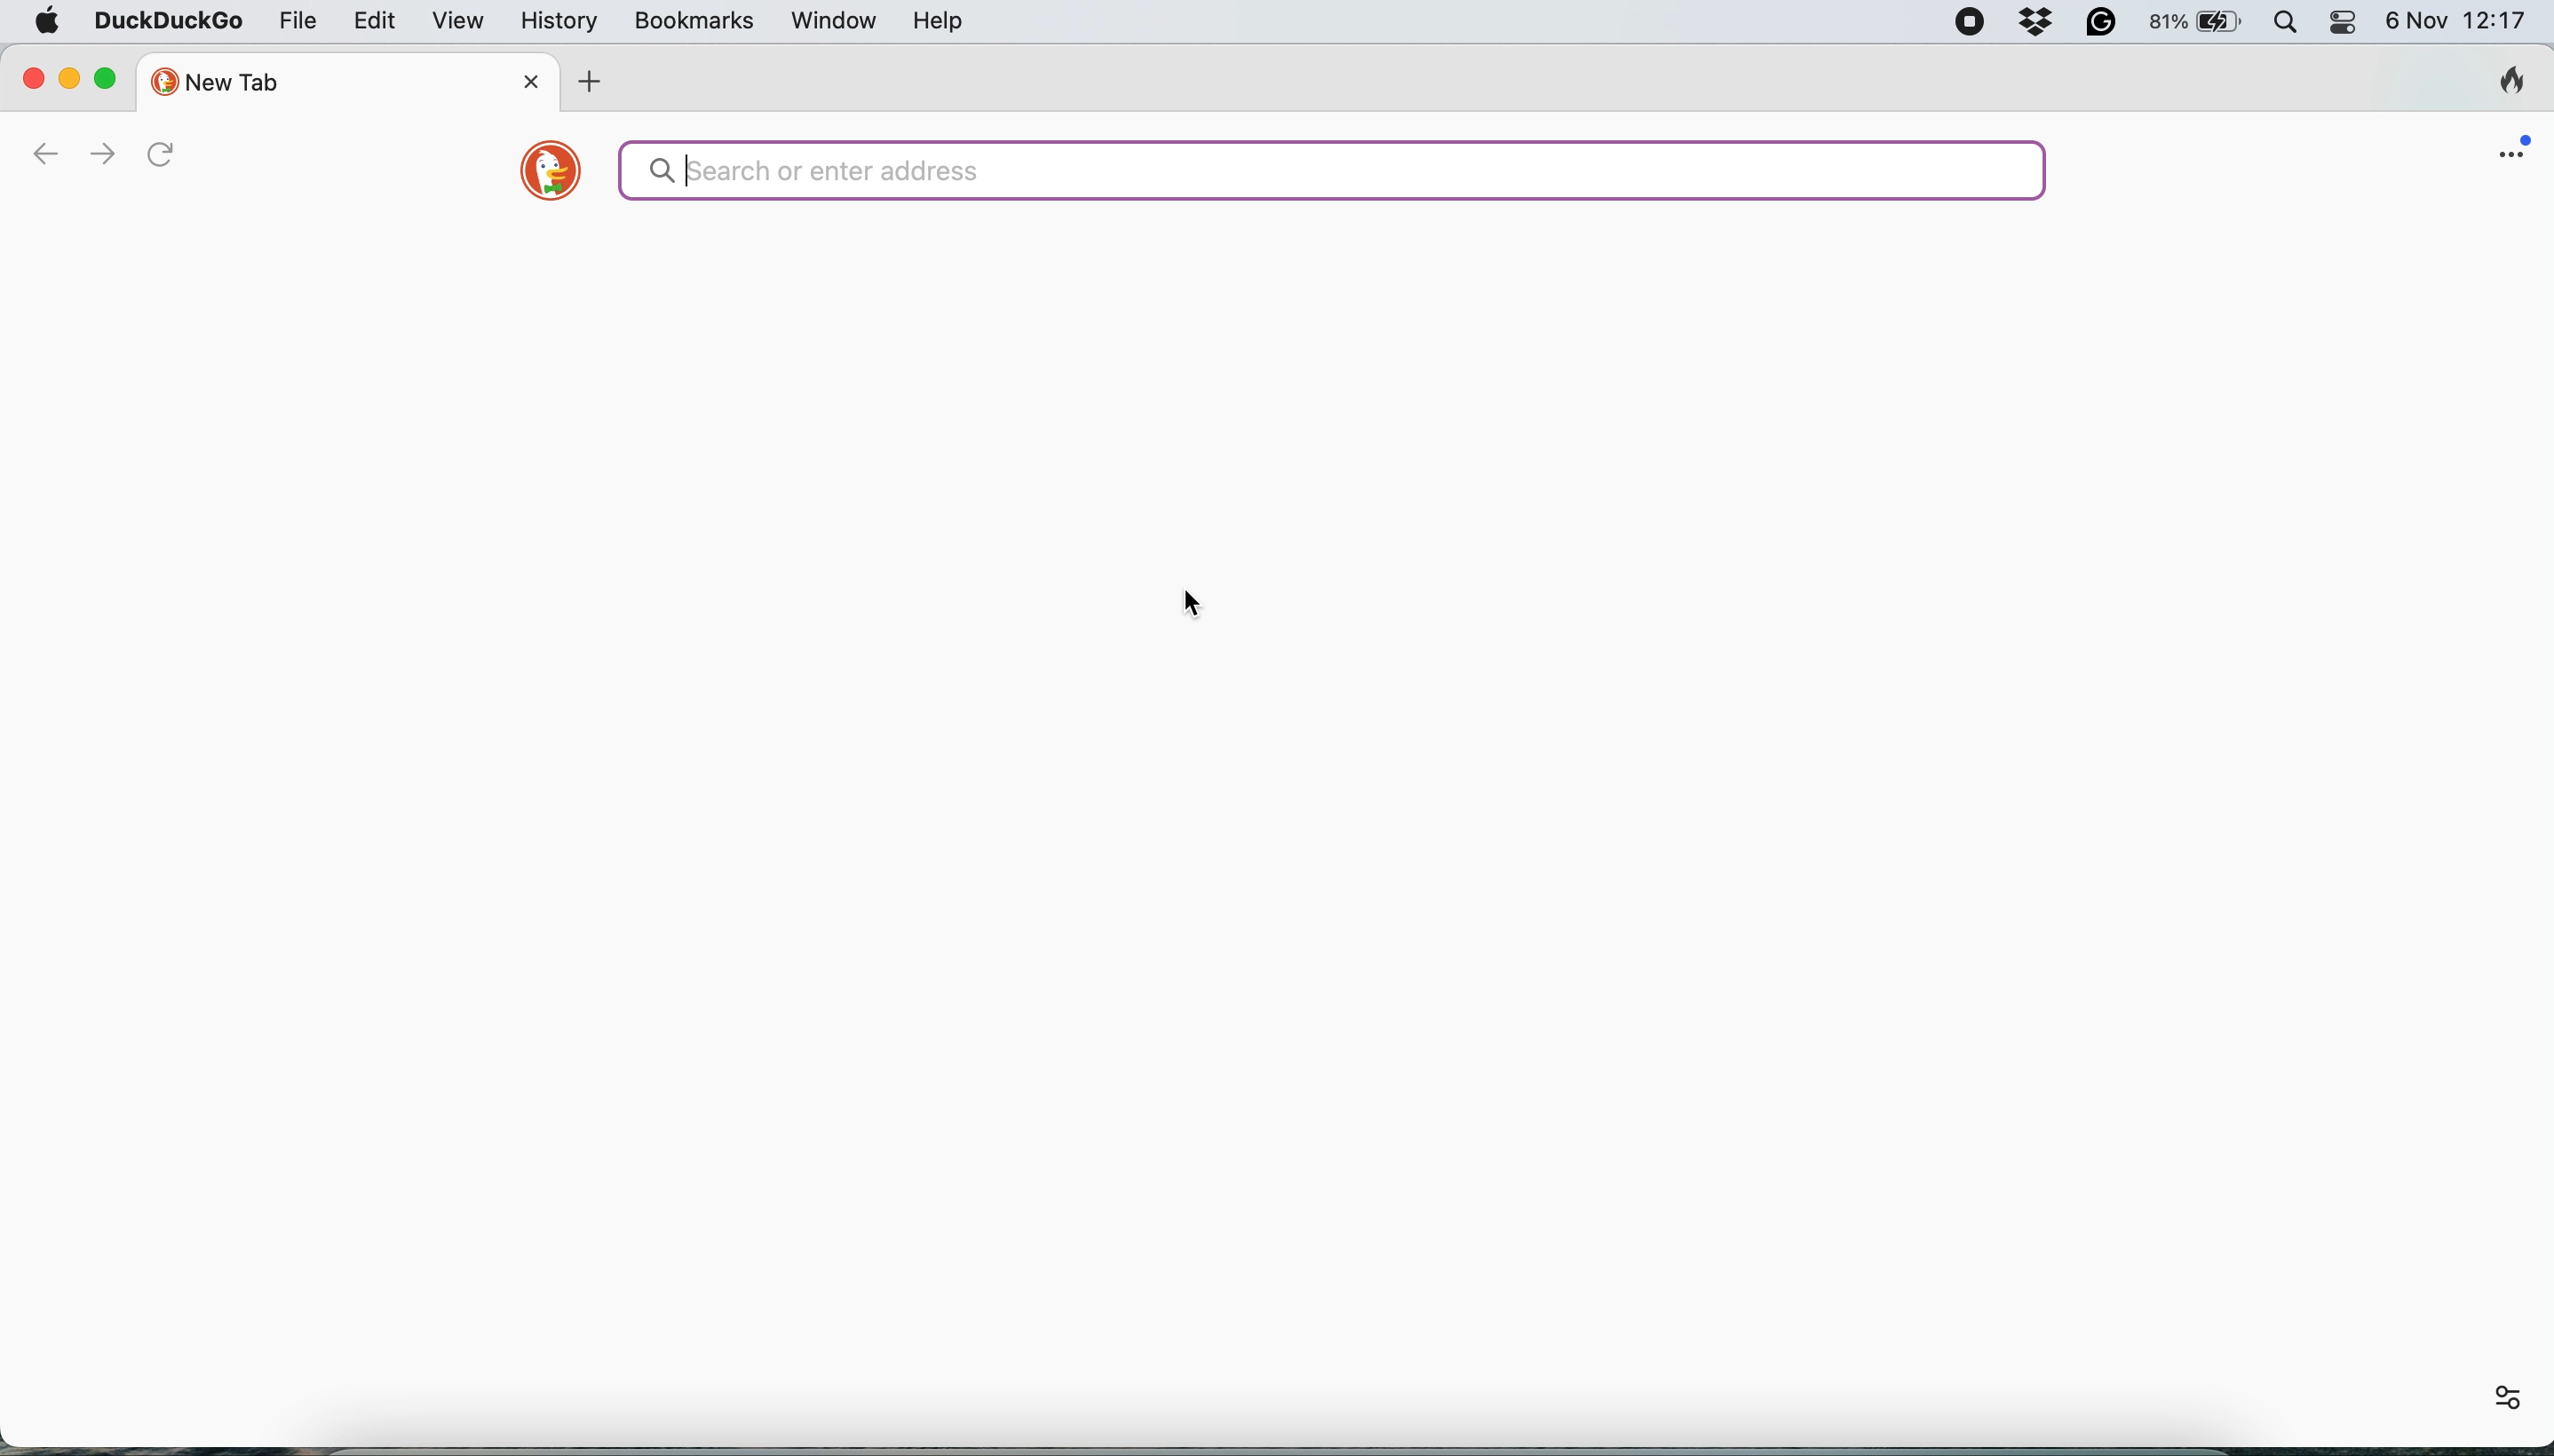  What do you see at coordinates (1198, 610) in the screenshot?
I see `cursor` at bounding box center [1198, 610].